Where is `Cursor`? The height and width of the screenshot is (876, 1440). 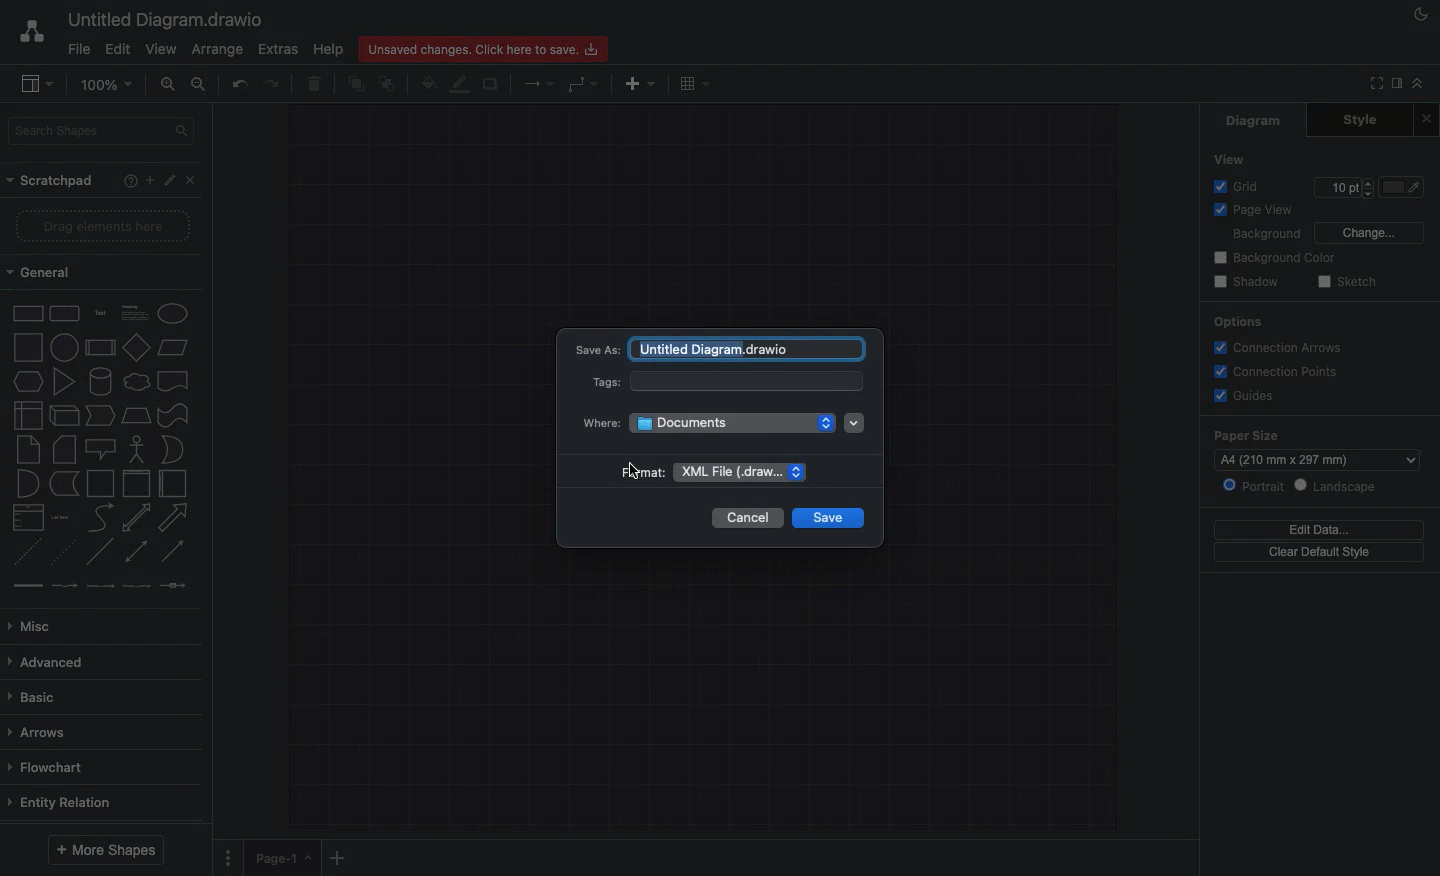 Cursor is located at coordinates (631, 472).